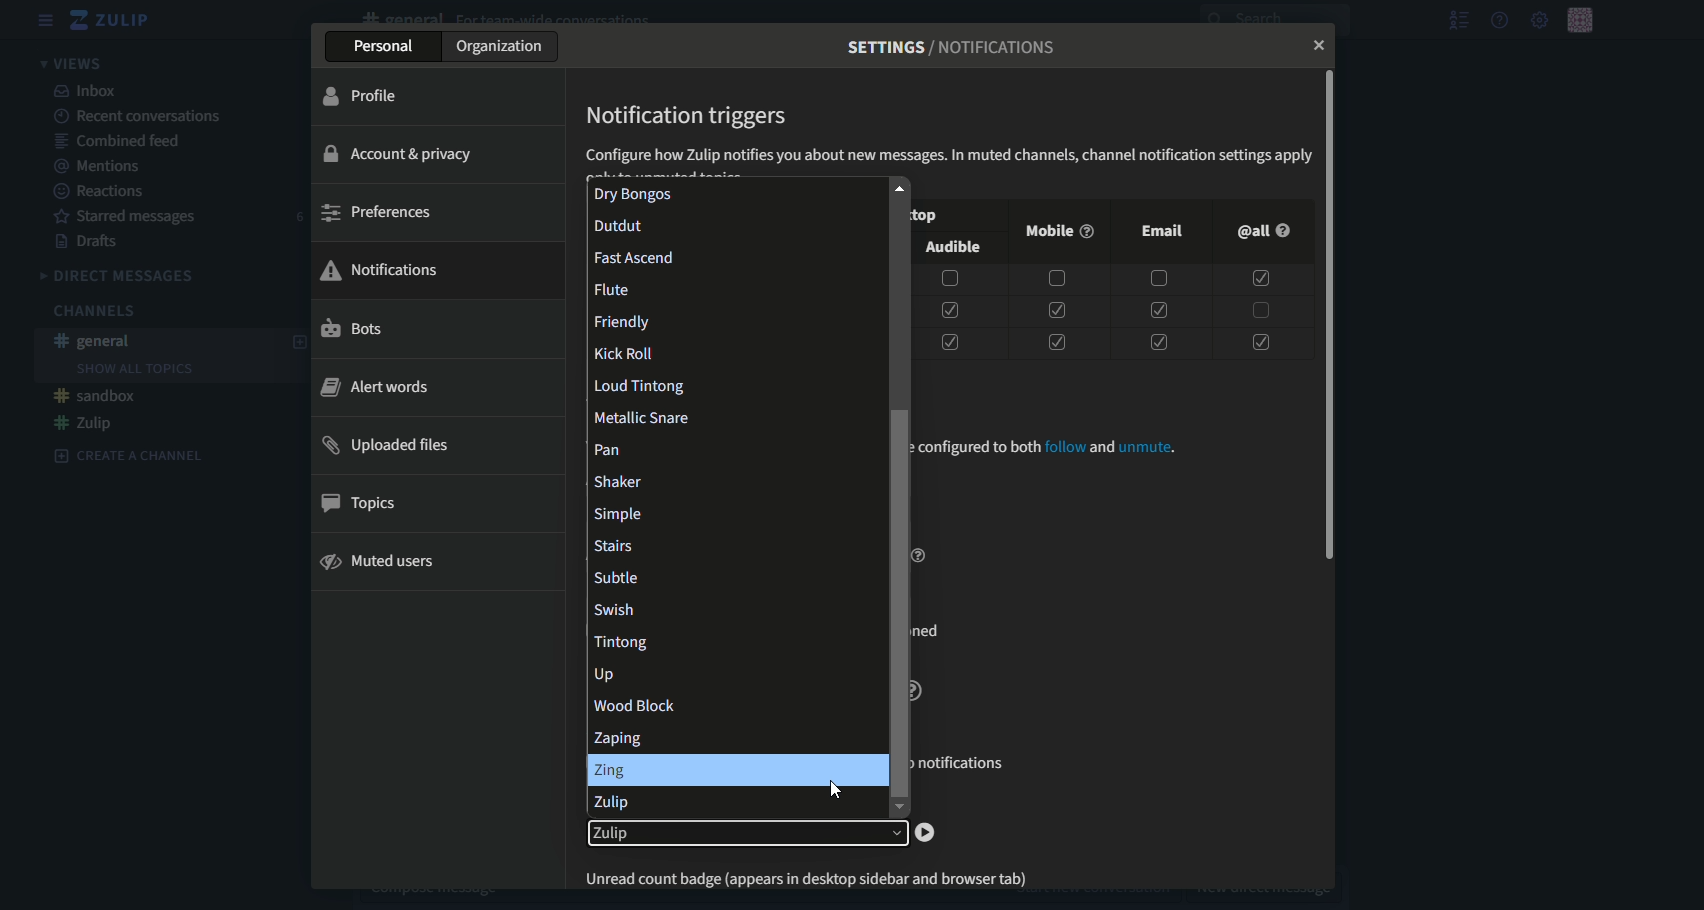 The image size is (1704, 910). What do you see at coordinates (376, 213) in the screenshot?
I see `preference` at bounding box center [376, 213].